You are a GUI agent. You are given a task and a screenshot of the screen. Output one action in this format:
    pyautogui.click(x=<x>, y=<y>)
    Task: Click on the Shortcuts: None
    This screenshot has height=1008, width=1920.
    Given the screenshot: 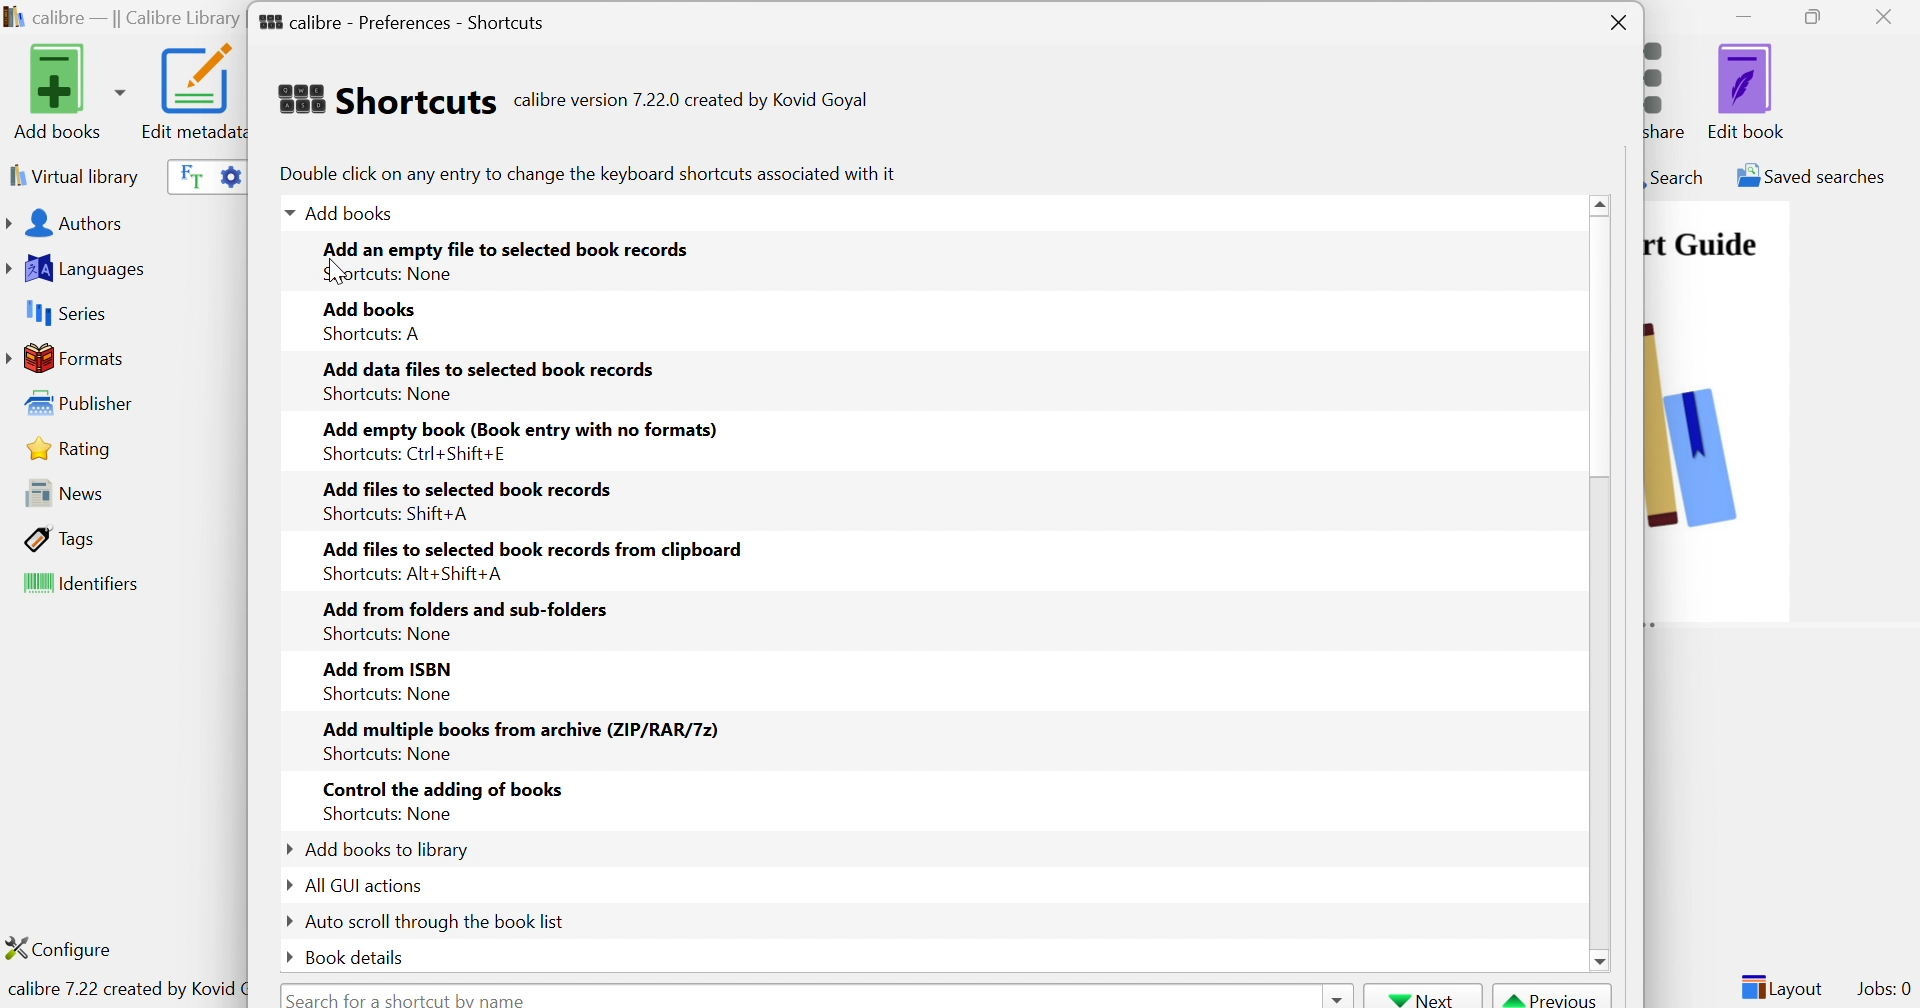 What is the action you would take?
    pyautogui.click(x=388, y=392)
    